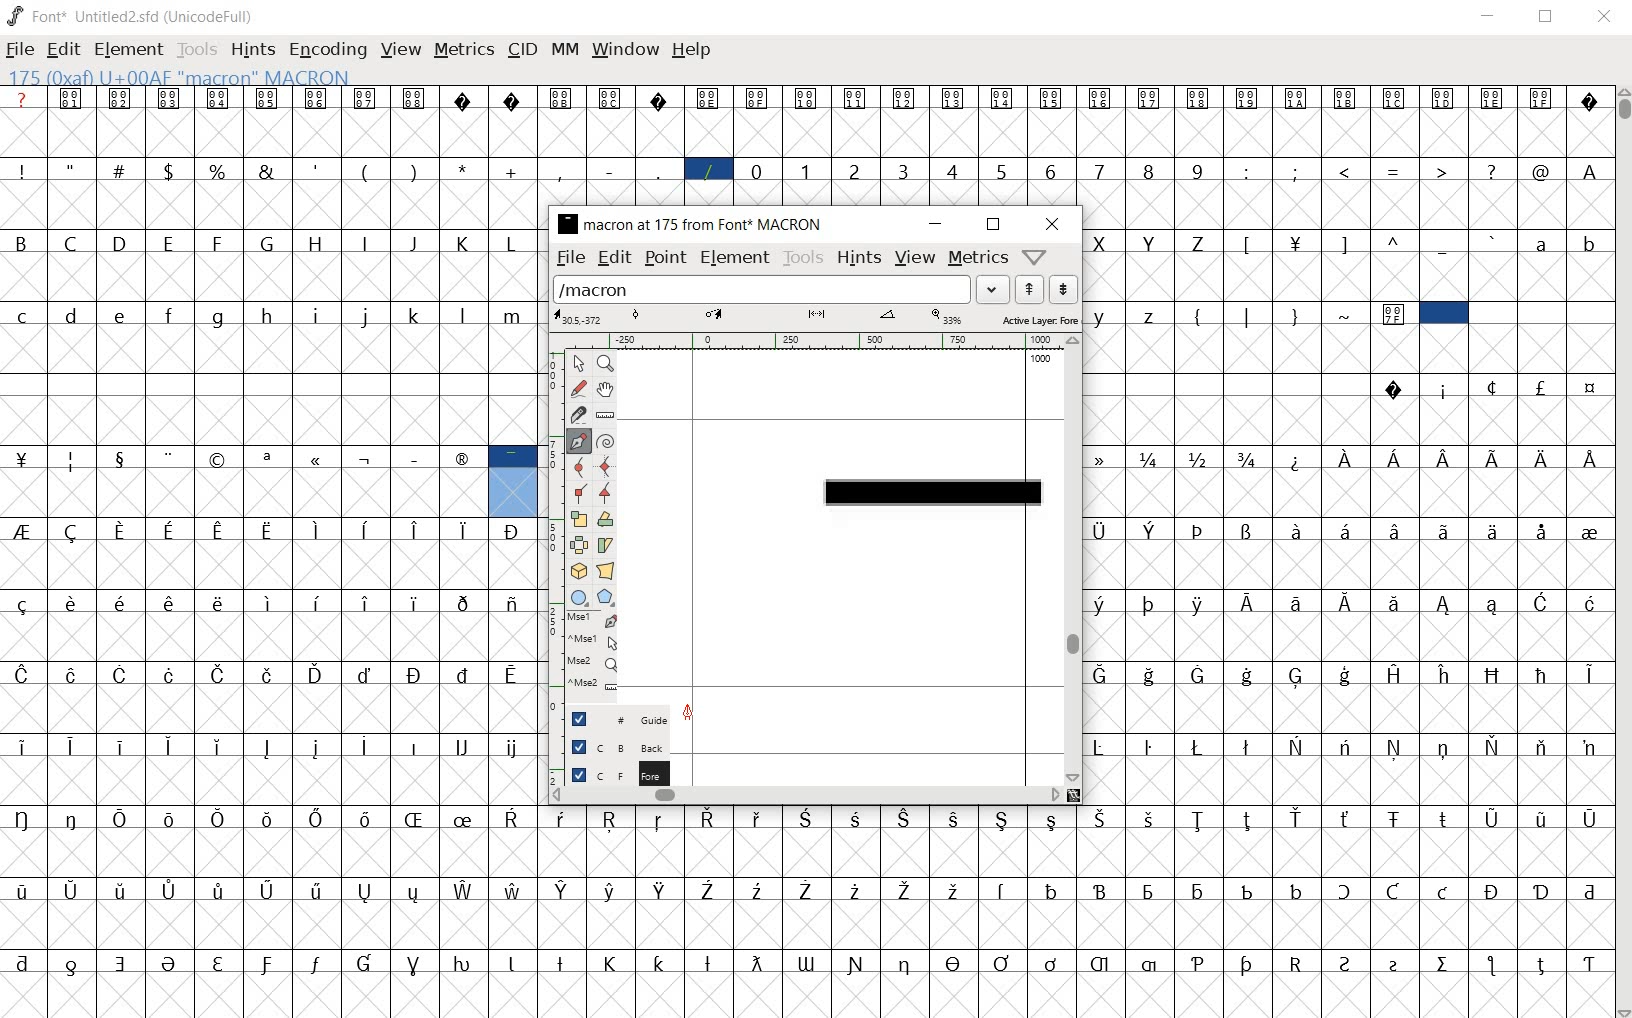 The image size is (1632, 1018). I want to click on Symbol, so click(417, 602).